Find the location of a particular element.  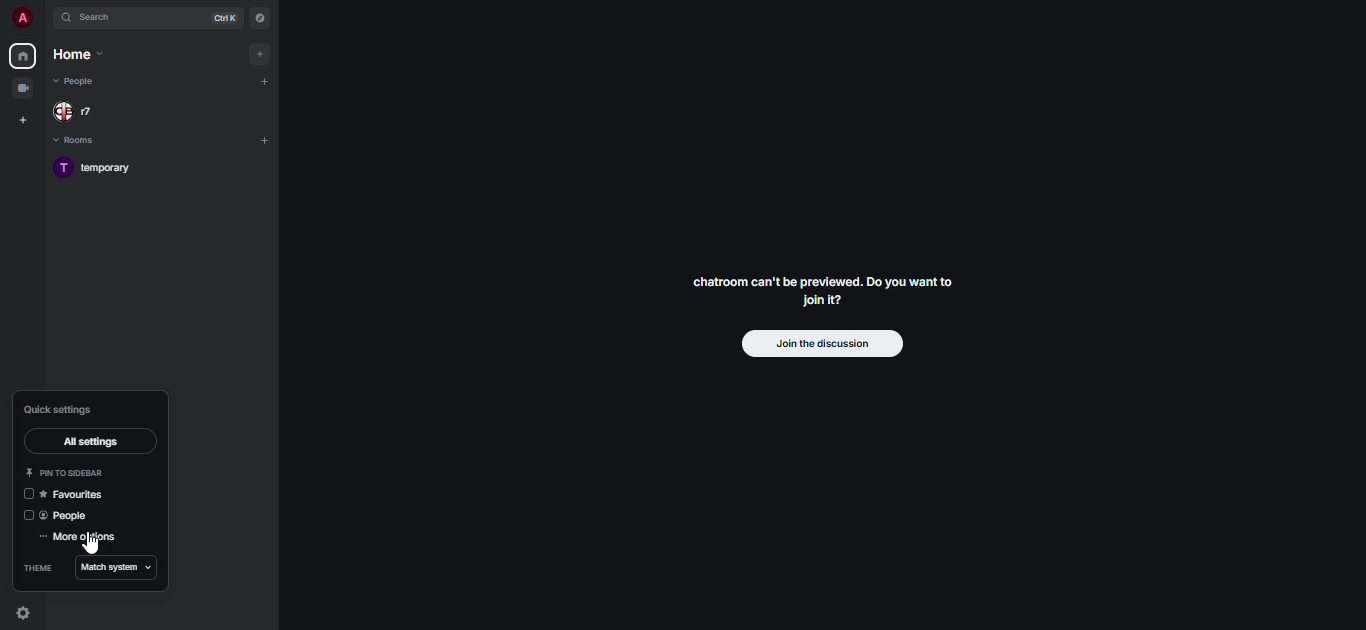

ctrl K is located at coordinates (223, 18).